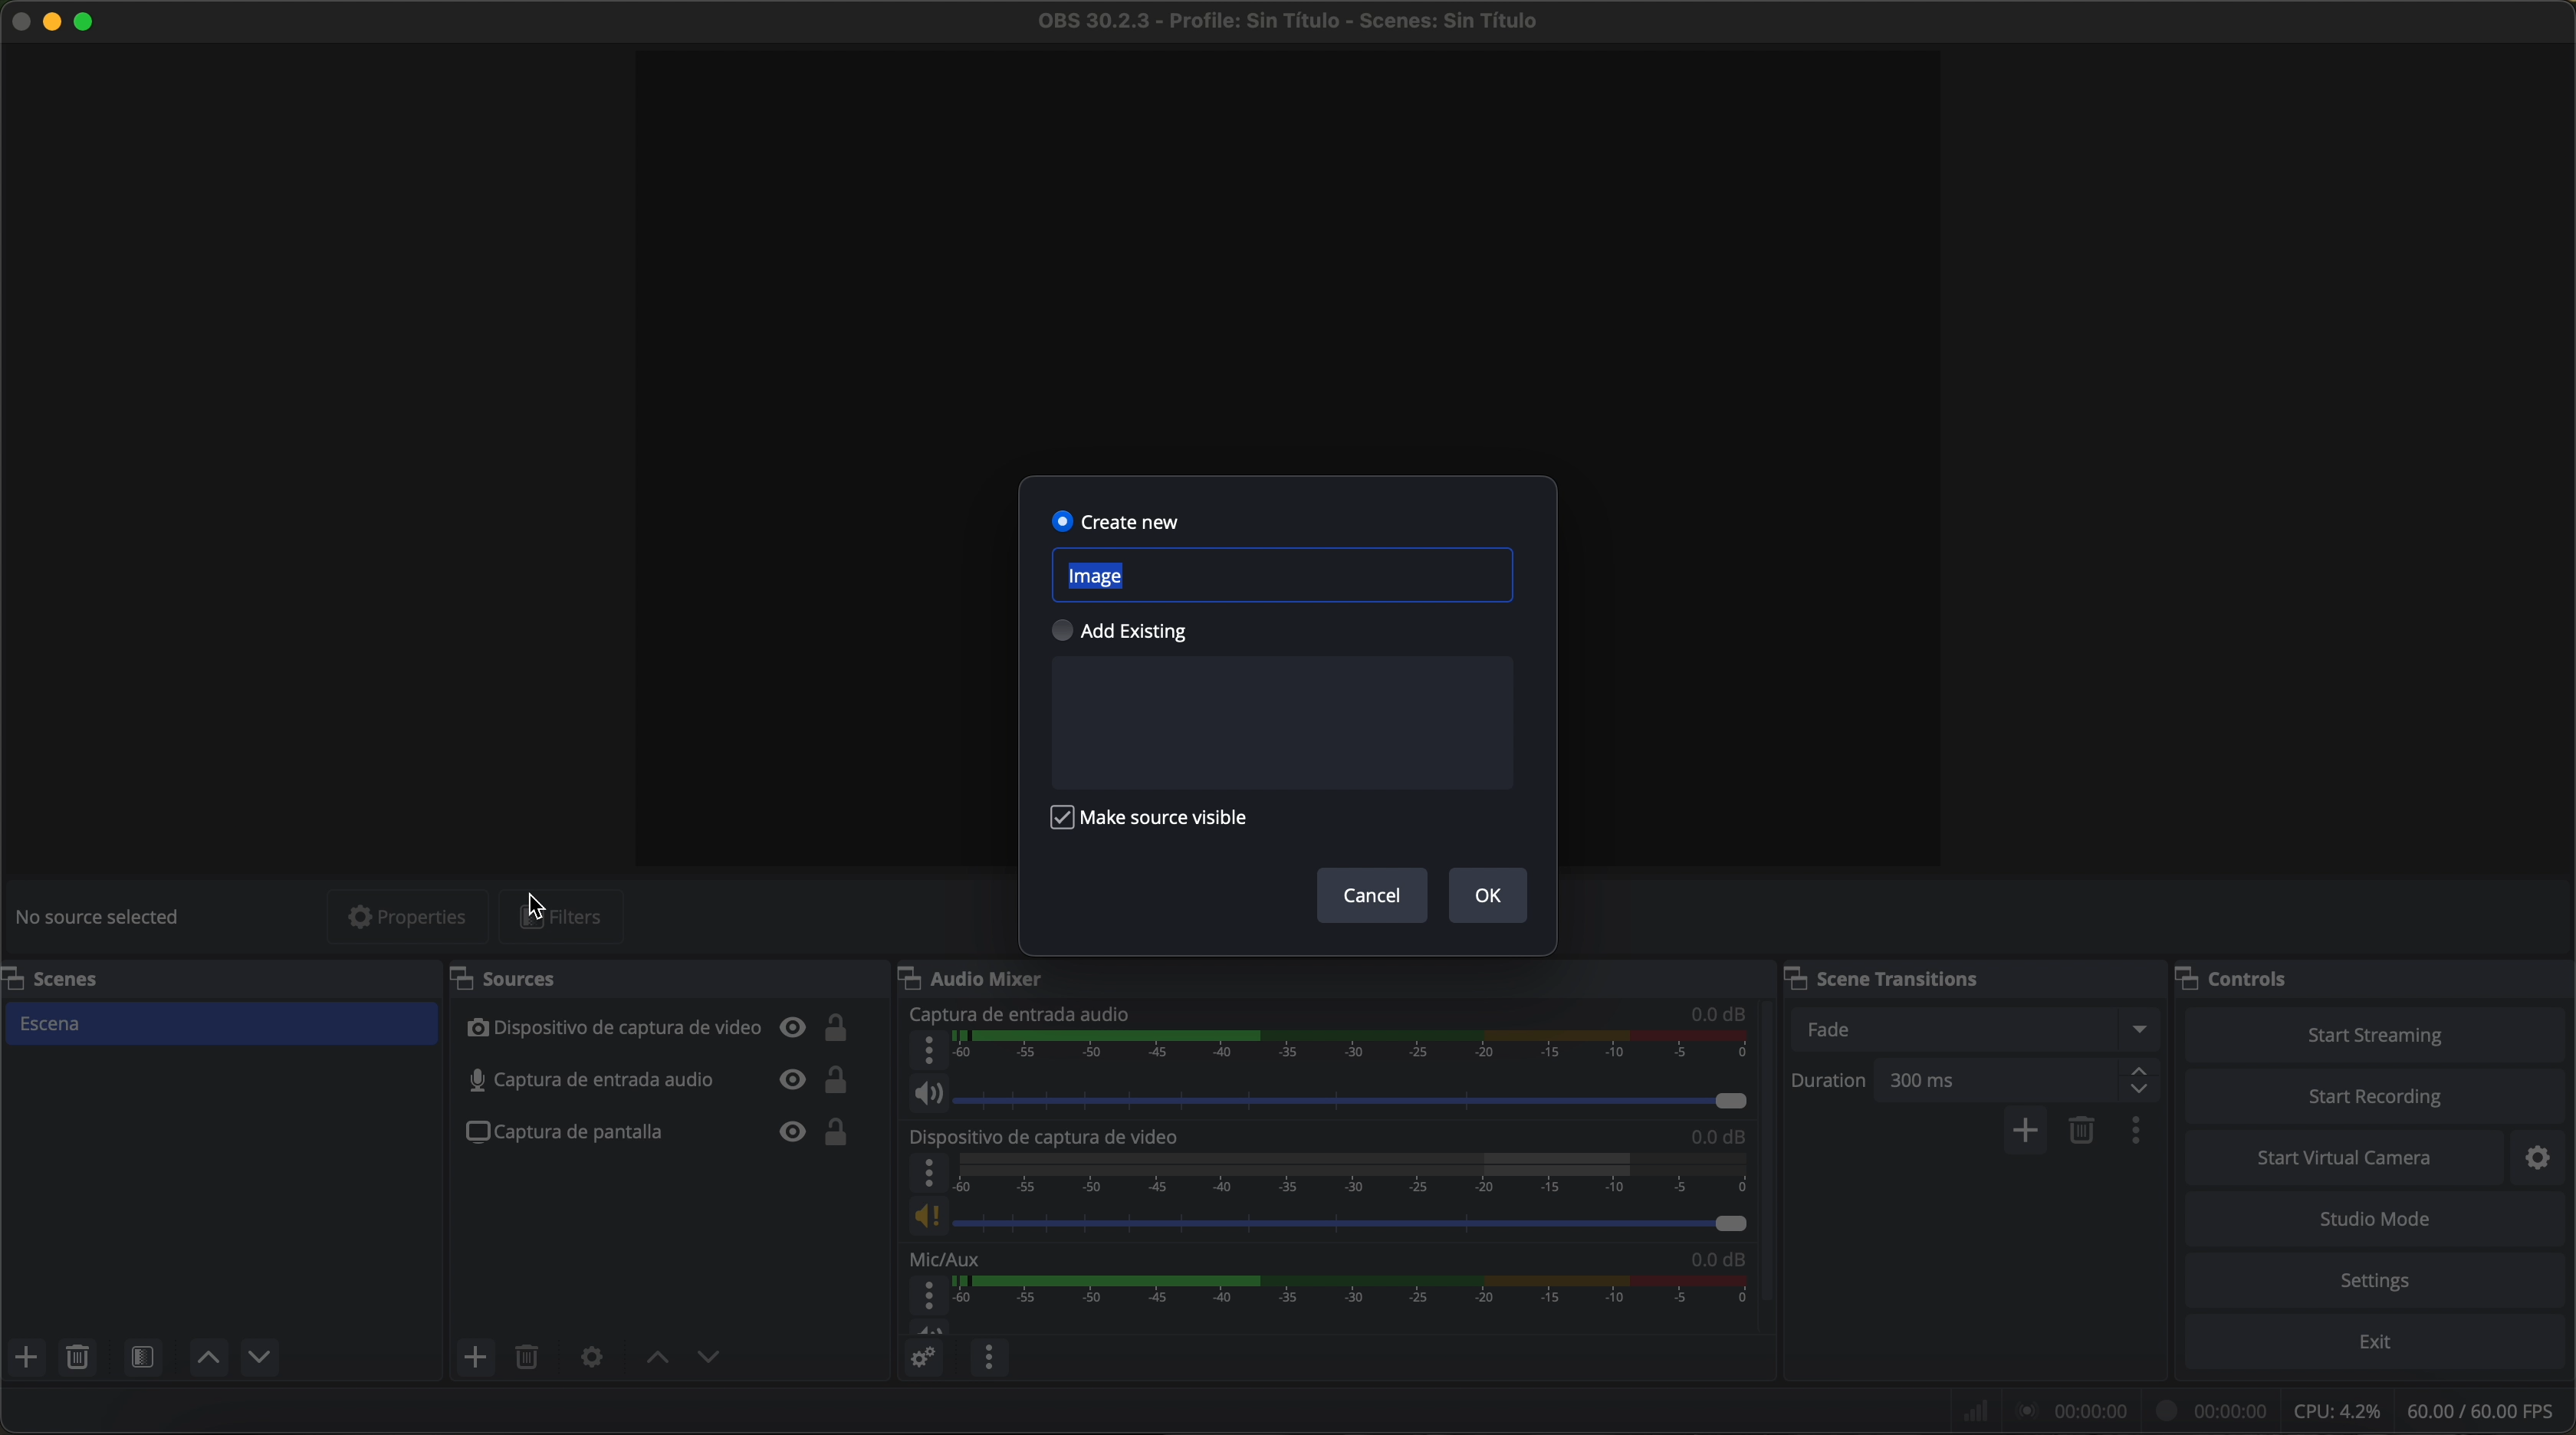 Image resolution: width=2576 pixels, height=1435 pixels. What do you see at coordinates (657, 1031) in the screenshot?
I see `video capture device` at bounding box center [657, 1031].